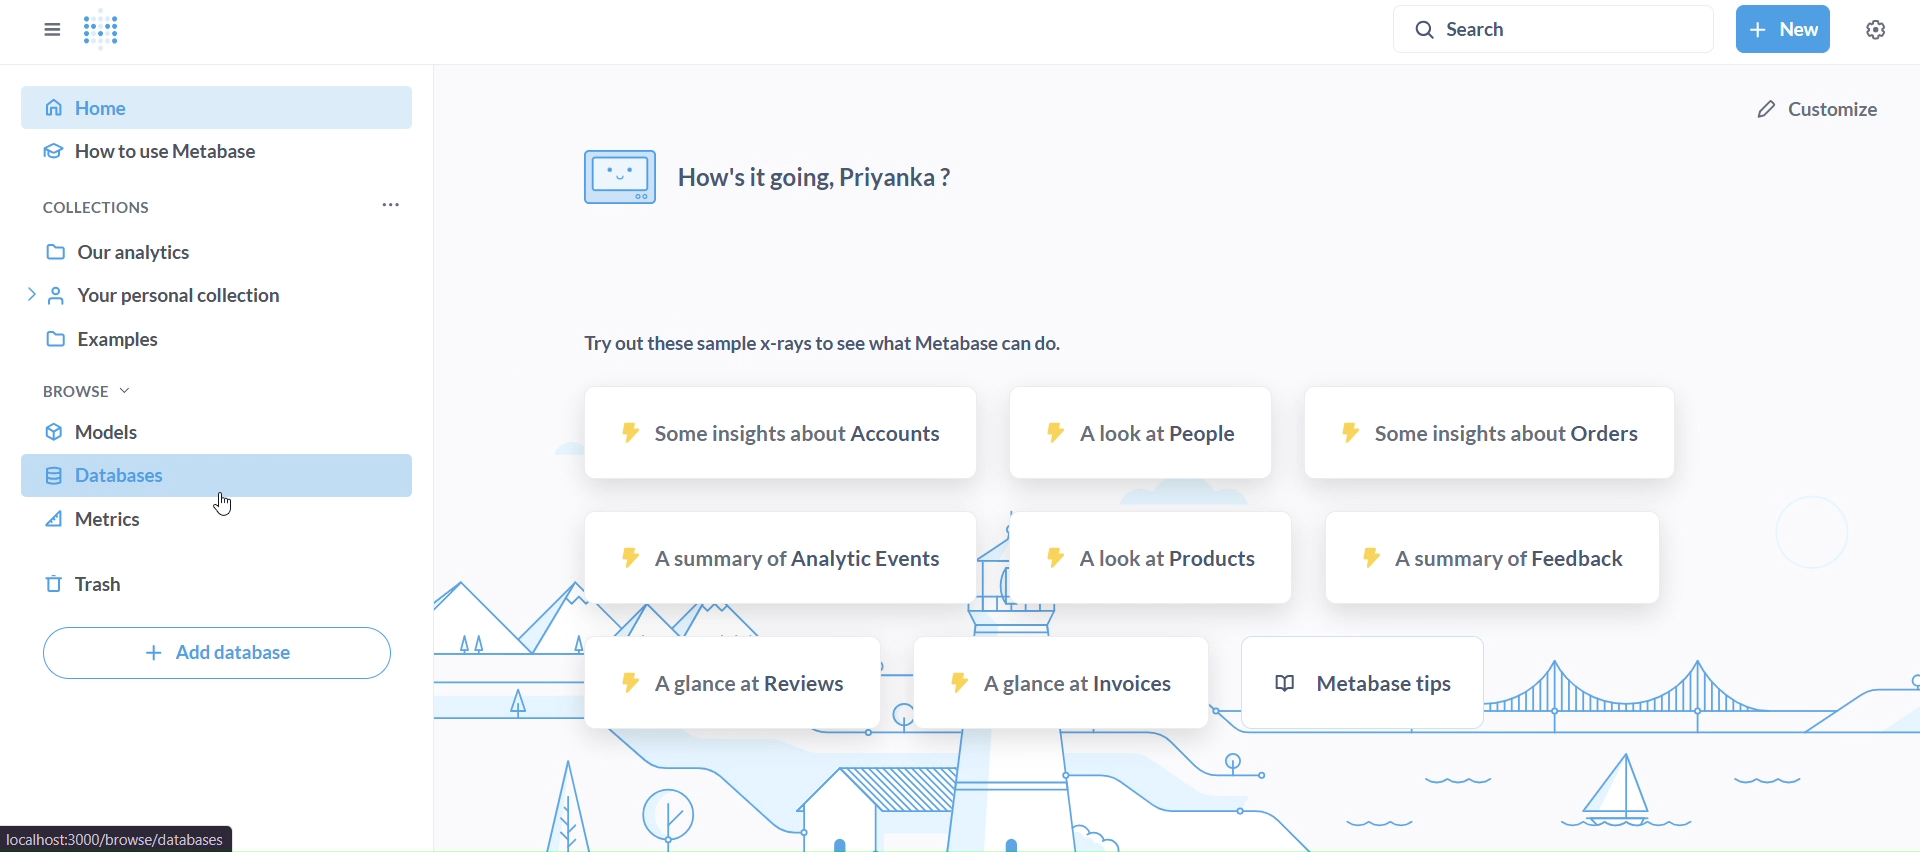 This screenshot has height=852, width=1920. I want to click on metabase tips, so click(1362, 683).